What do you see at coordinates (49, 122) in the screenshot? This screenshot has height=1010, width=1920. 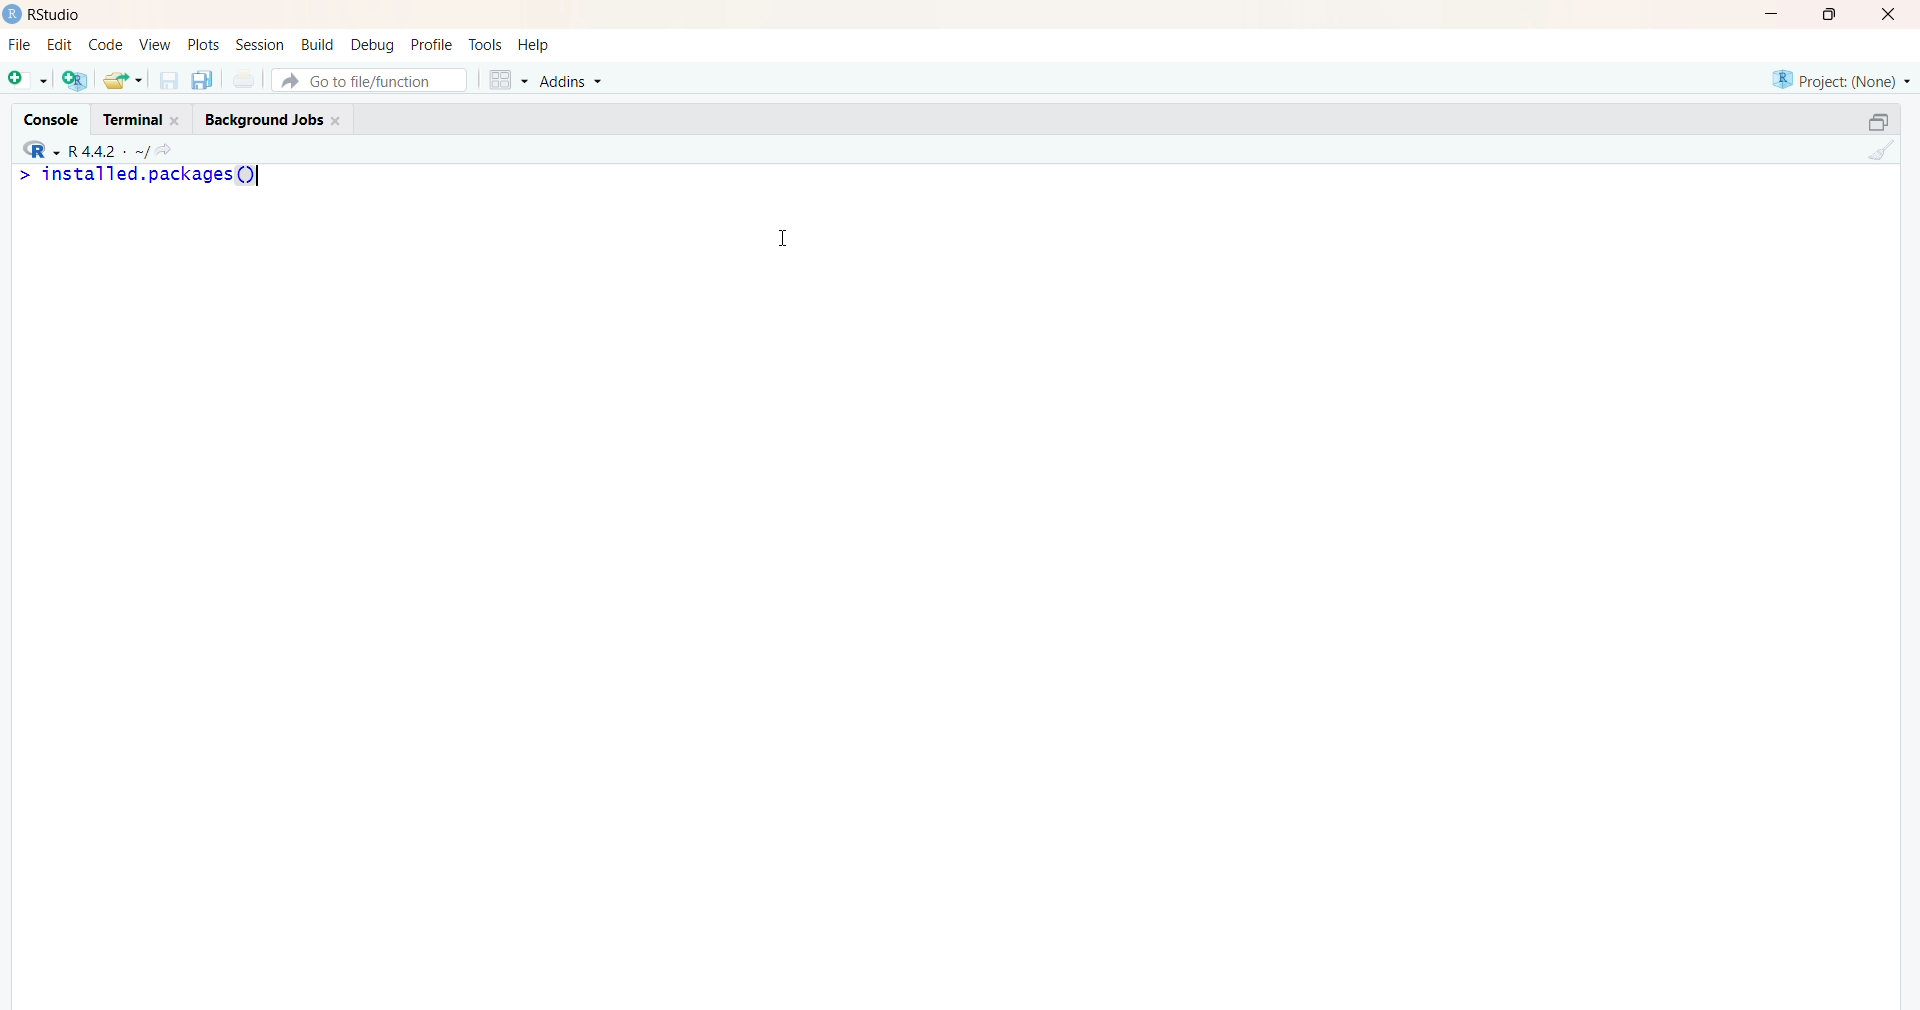 I see `console` at bounding box center [49, 122].